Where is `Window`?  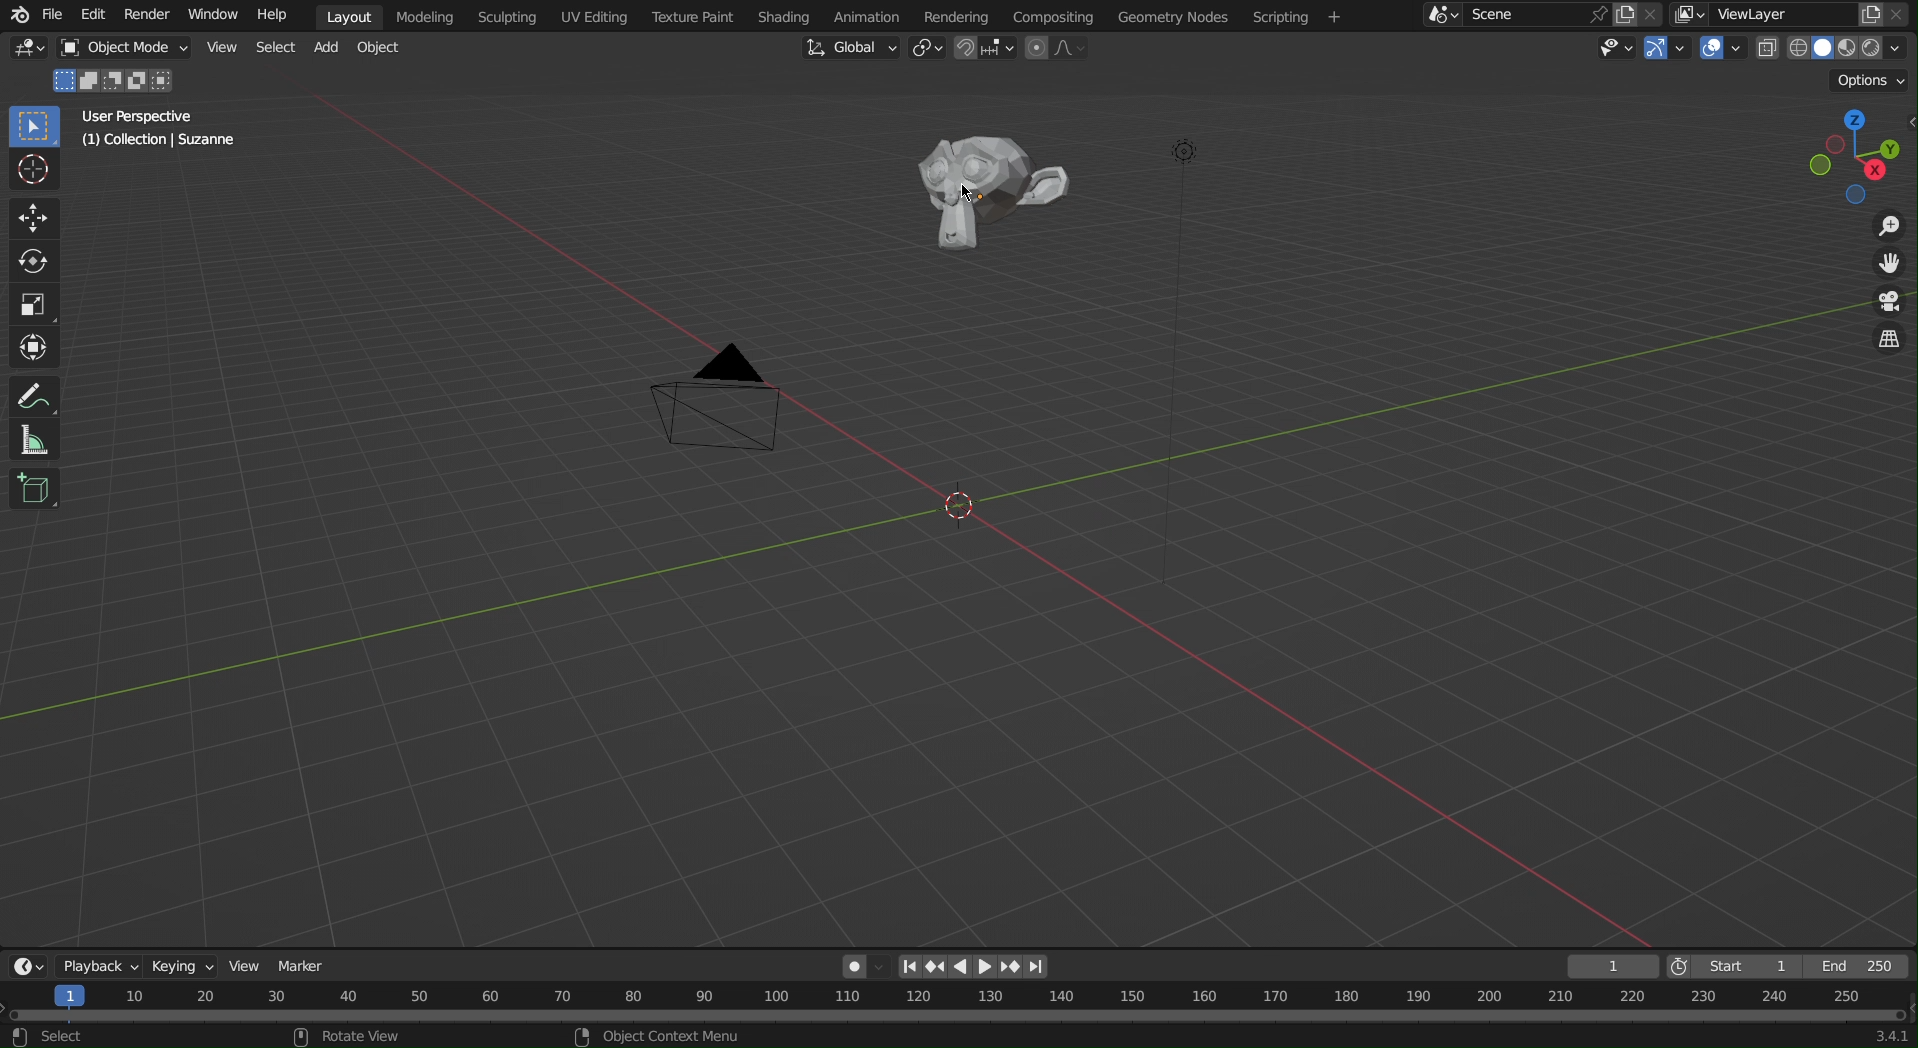 Window is located at coordinates (213, 15).